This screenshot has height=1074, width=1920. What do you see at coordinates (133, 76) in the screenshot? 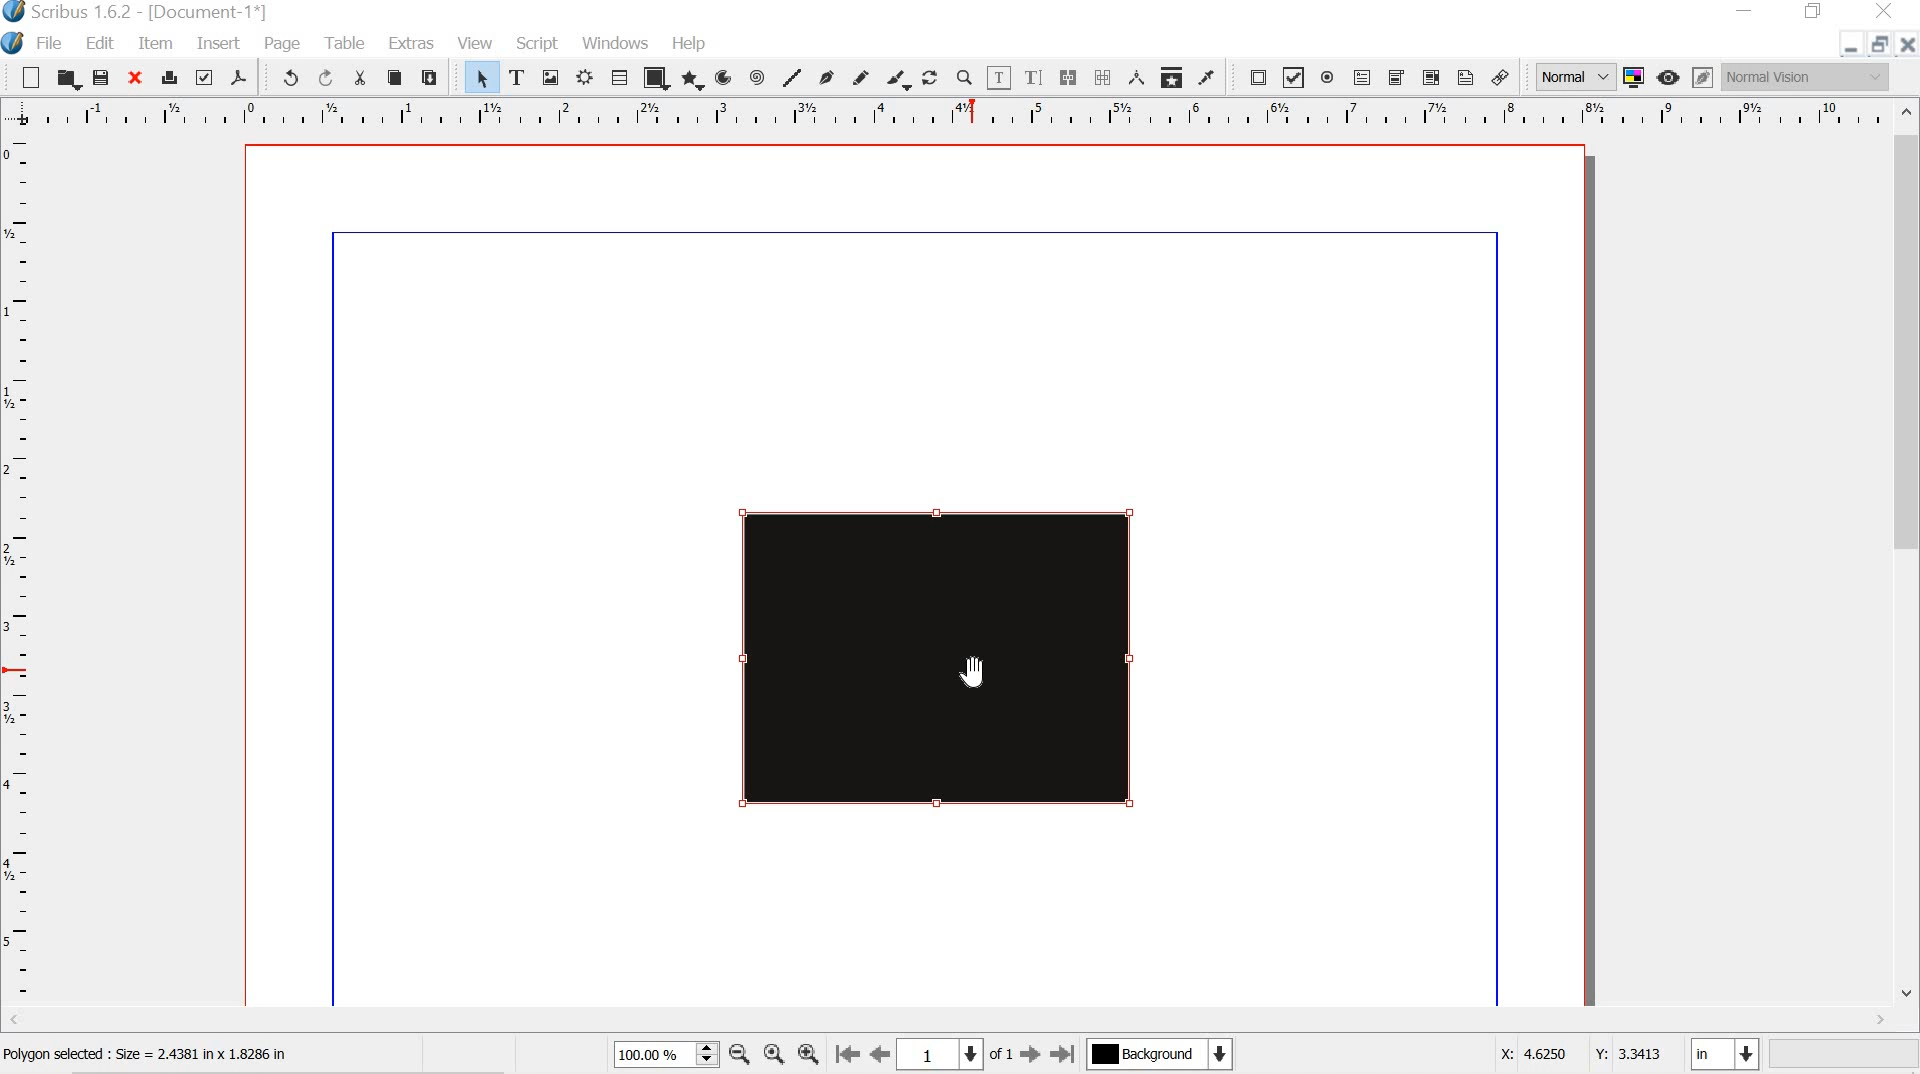
I see `close` at bounding box center [133, 76].